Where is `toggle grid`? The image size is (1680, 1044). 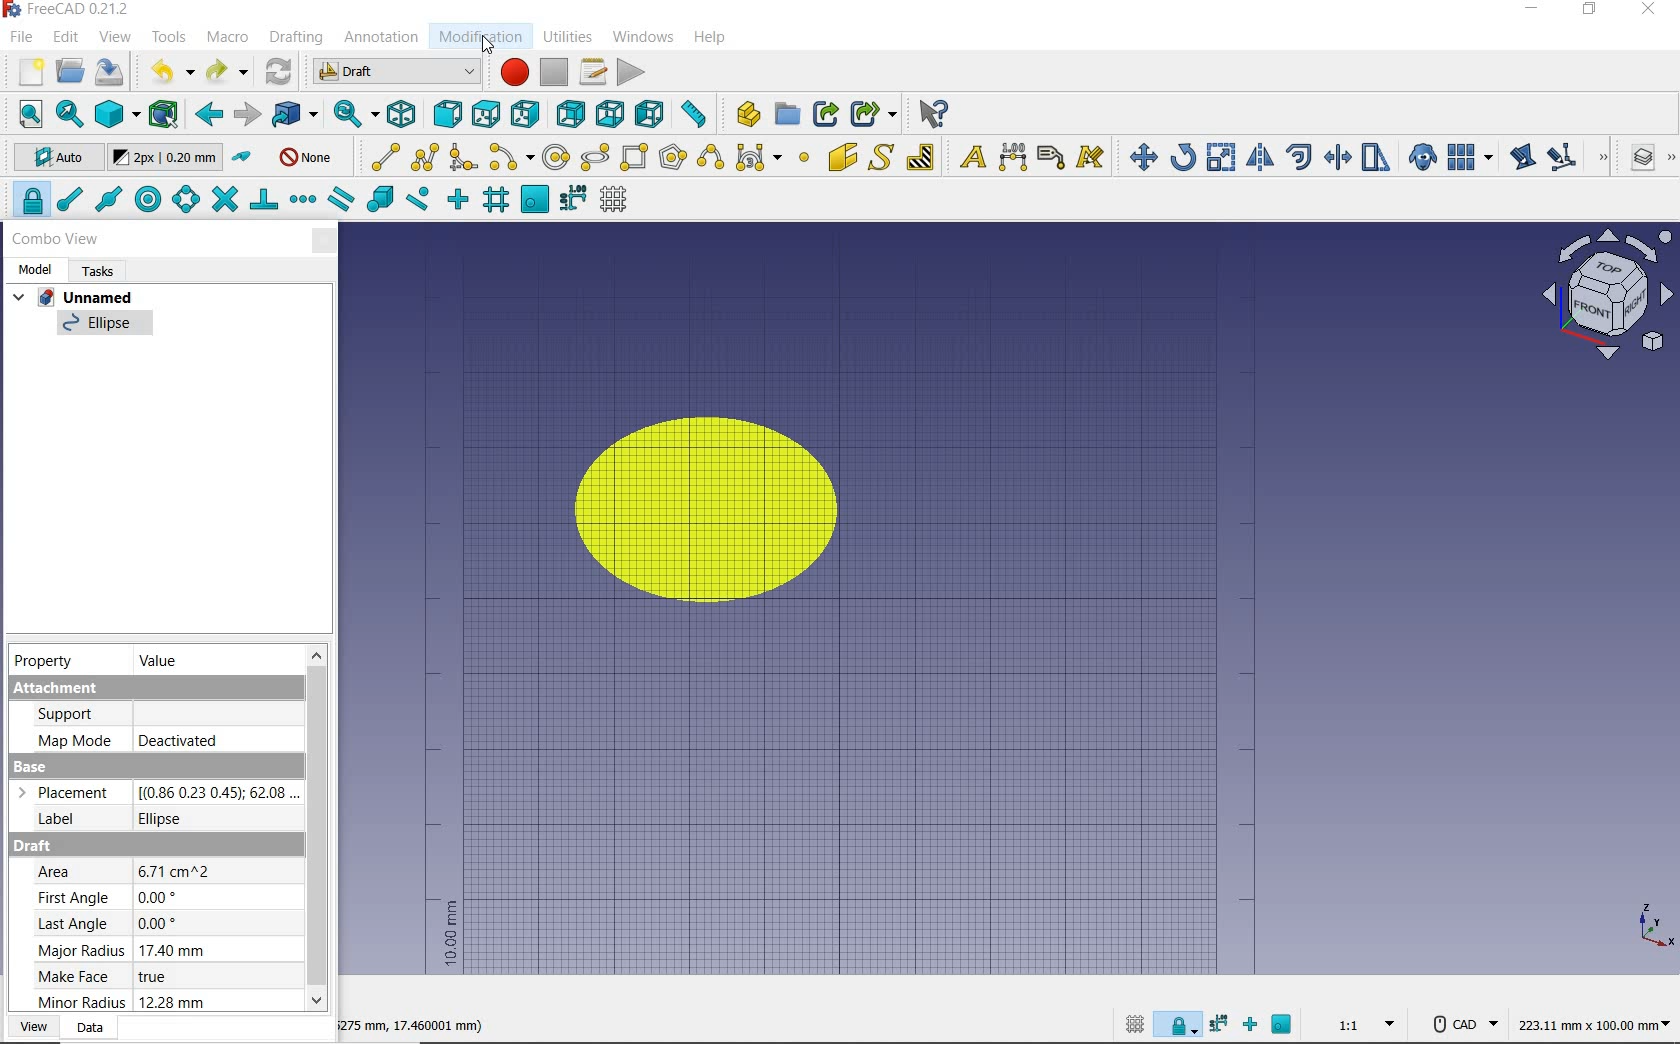 toggle grid is located at coordinates (619, 199).